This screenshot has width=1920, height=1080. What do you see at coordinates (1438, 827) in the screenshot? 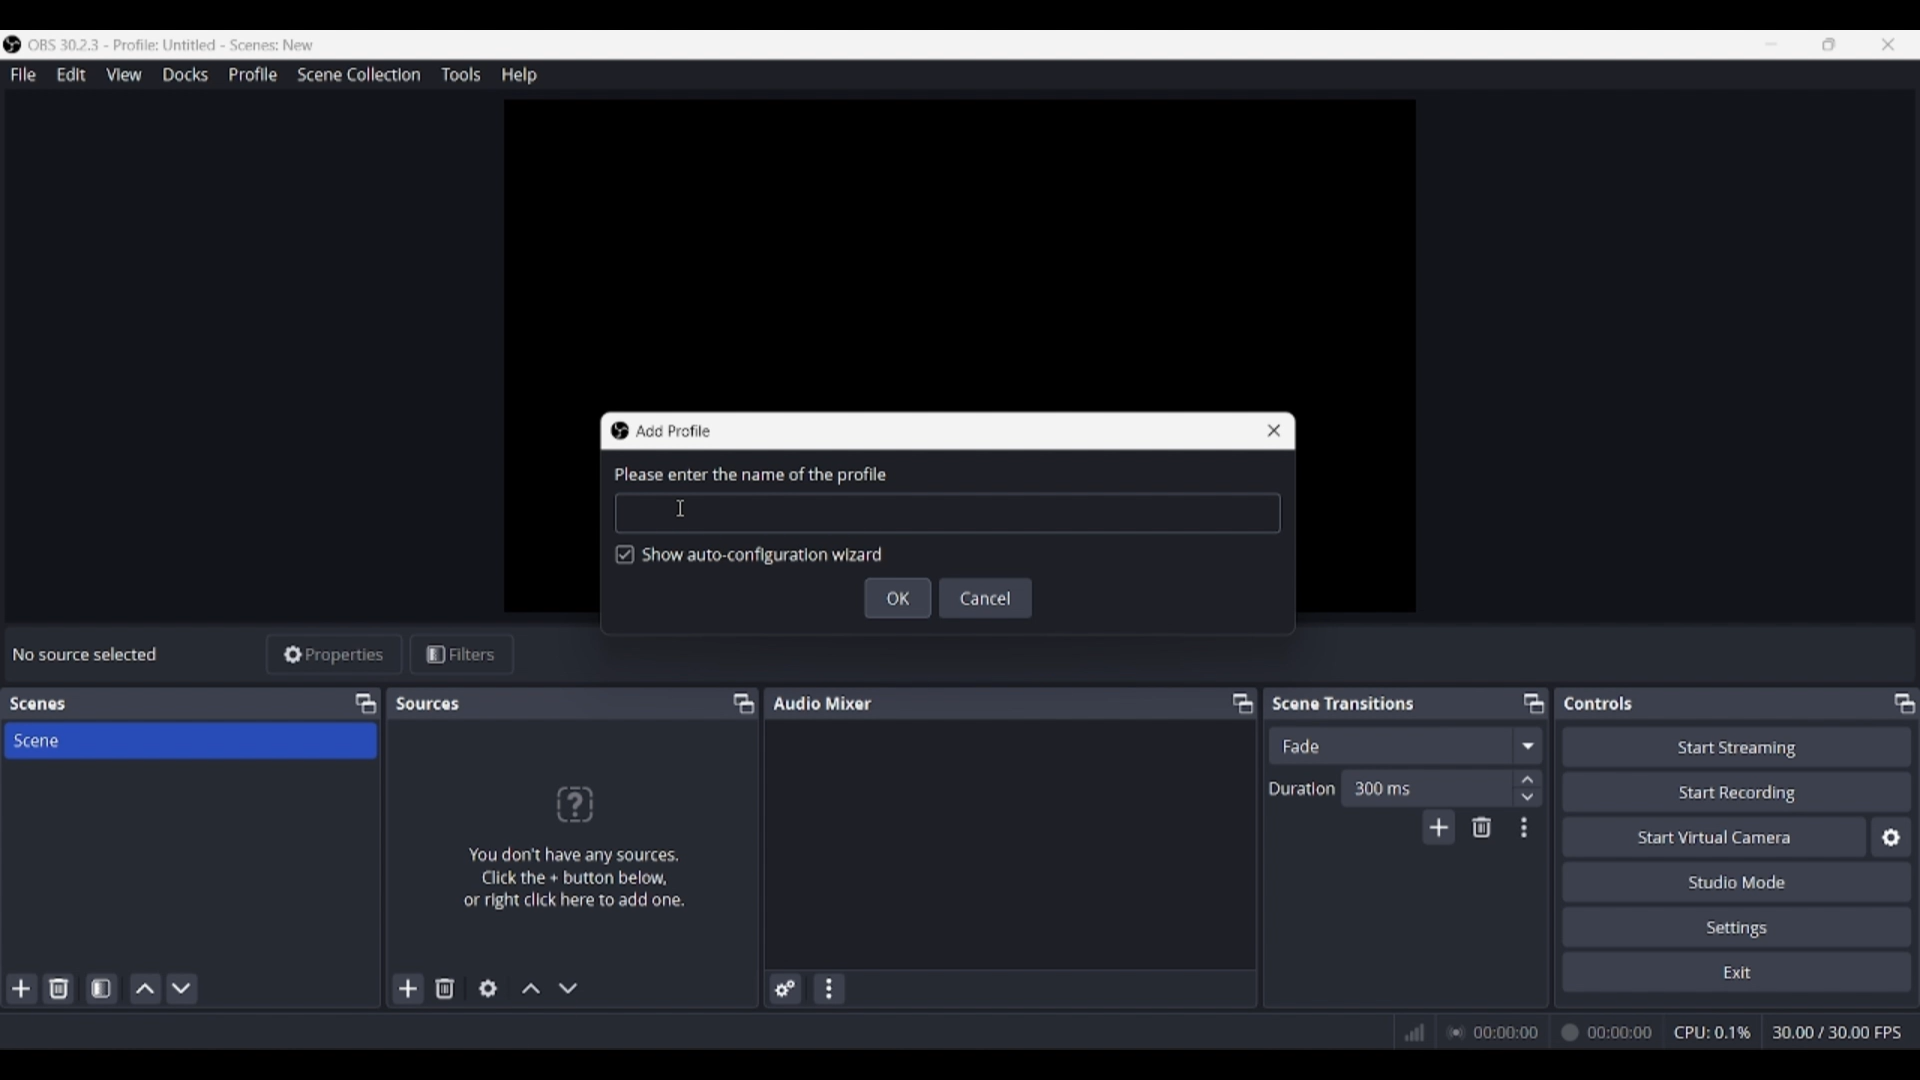
I see `Add transition` at bounding box center [1438, 827].